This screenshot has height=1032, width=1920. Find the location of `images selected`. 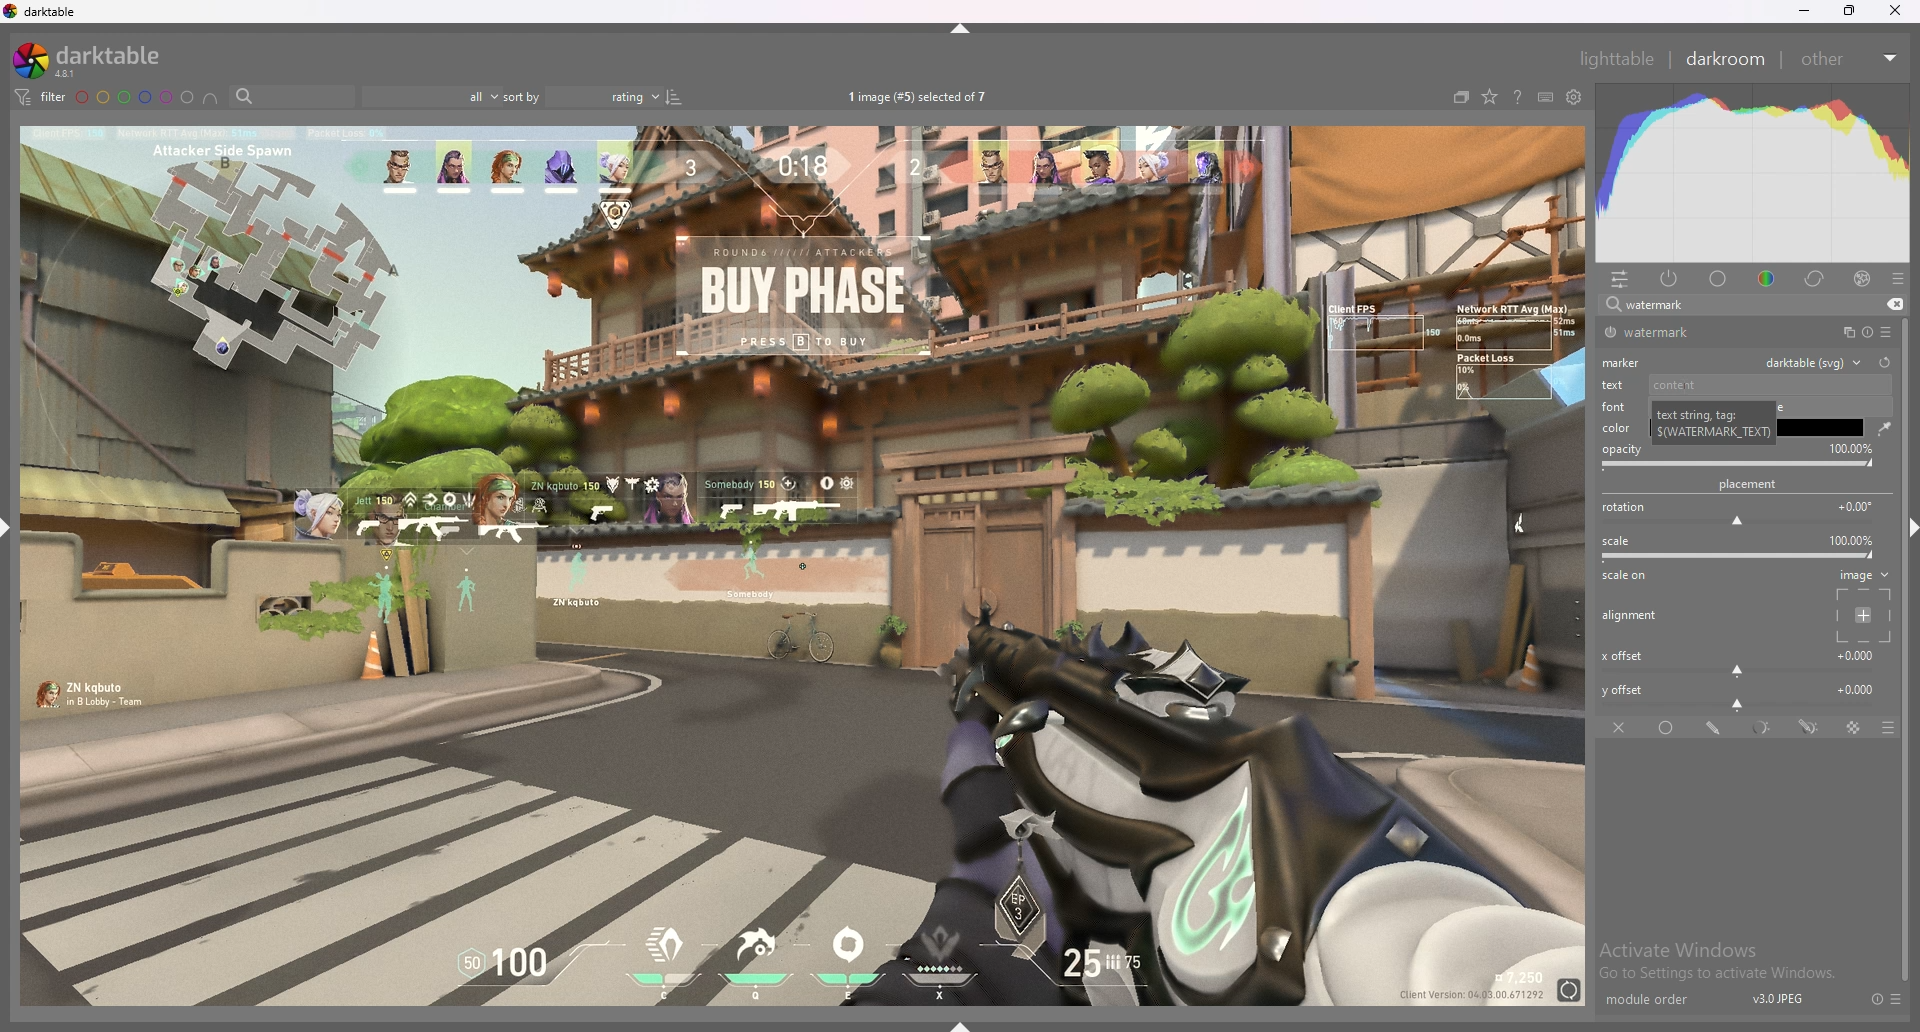

images selected is located at coordinates (921, 96).